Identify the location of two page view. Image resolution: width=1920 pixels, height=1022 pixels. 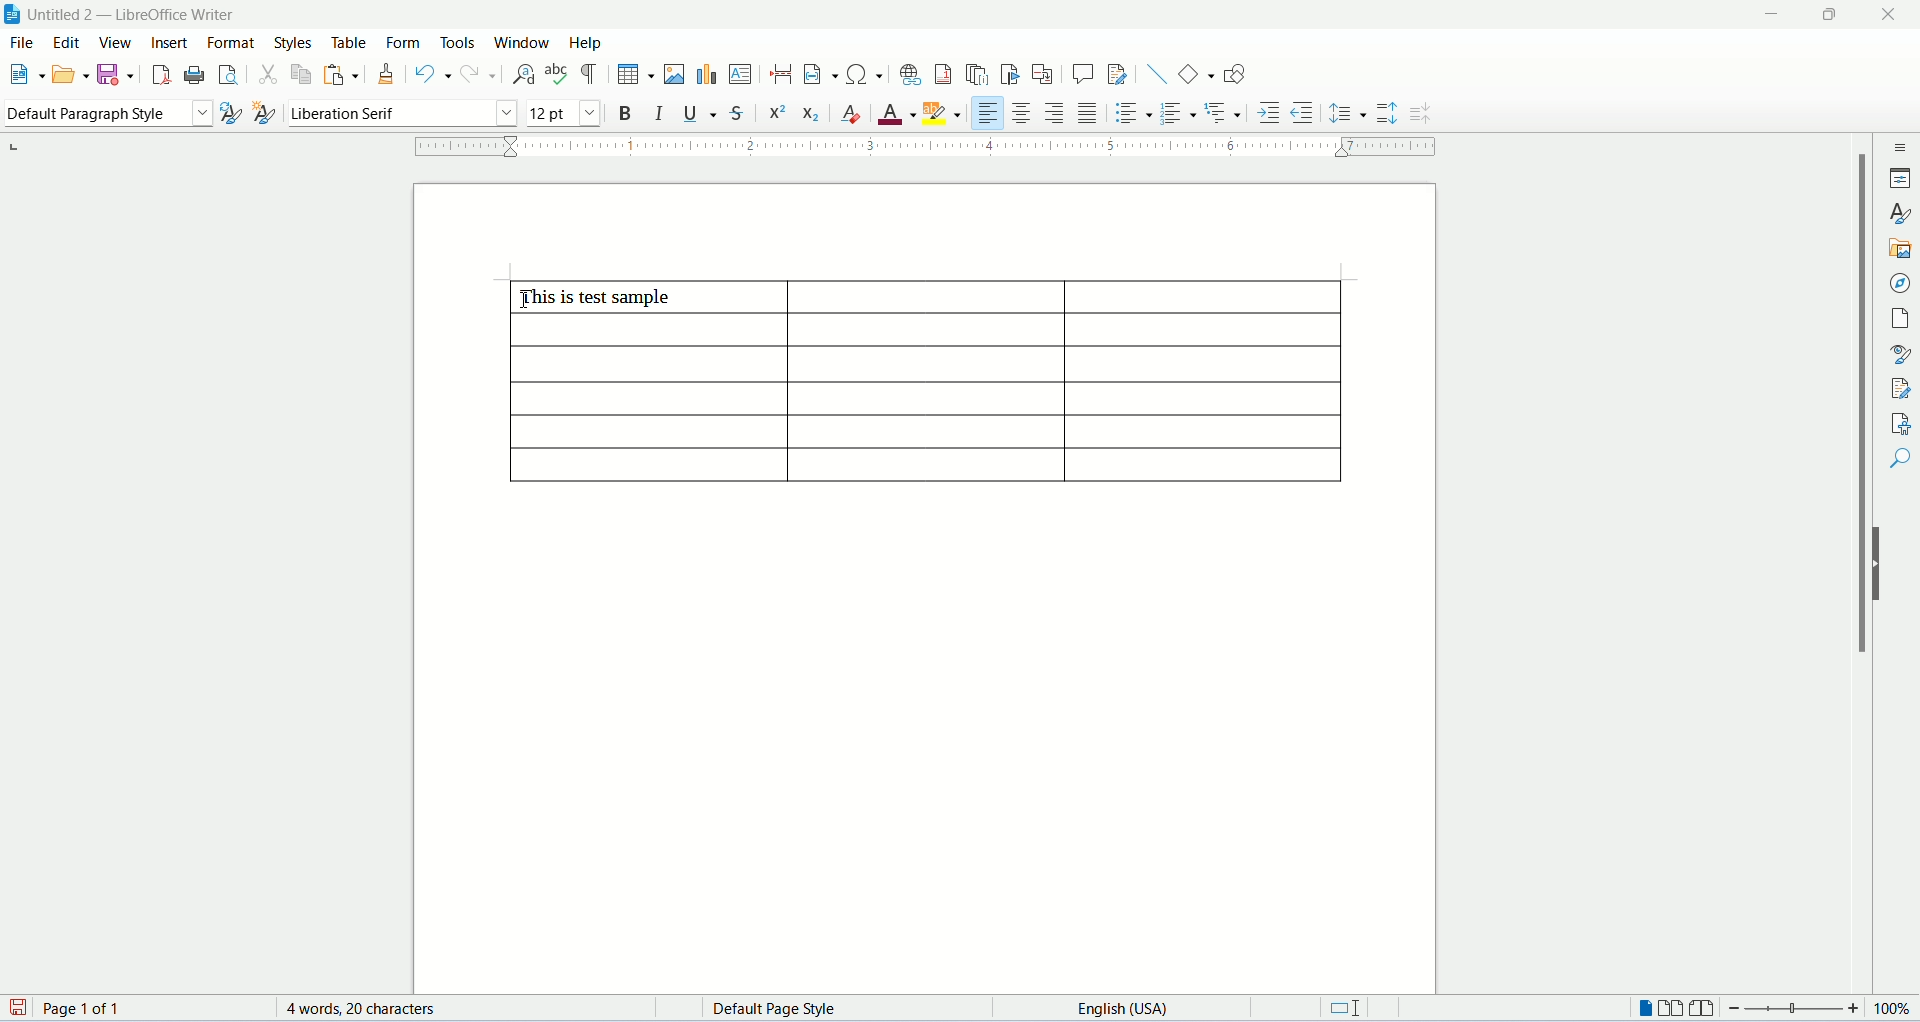
(1671, 1009).